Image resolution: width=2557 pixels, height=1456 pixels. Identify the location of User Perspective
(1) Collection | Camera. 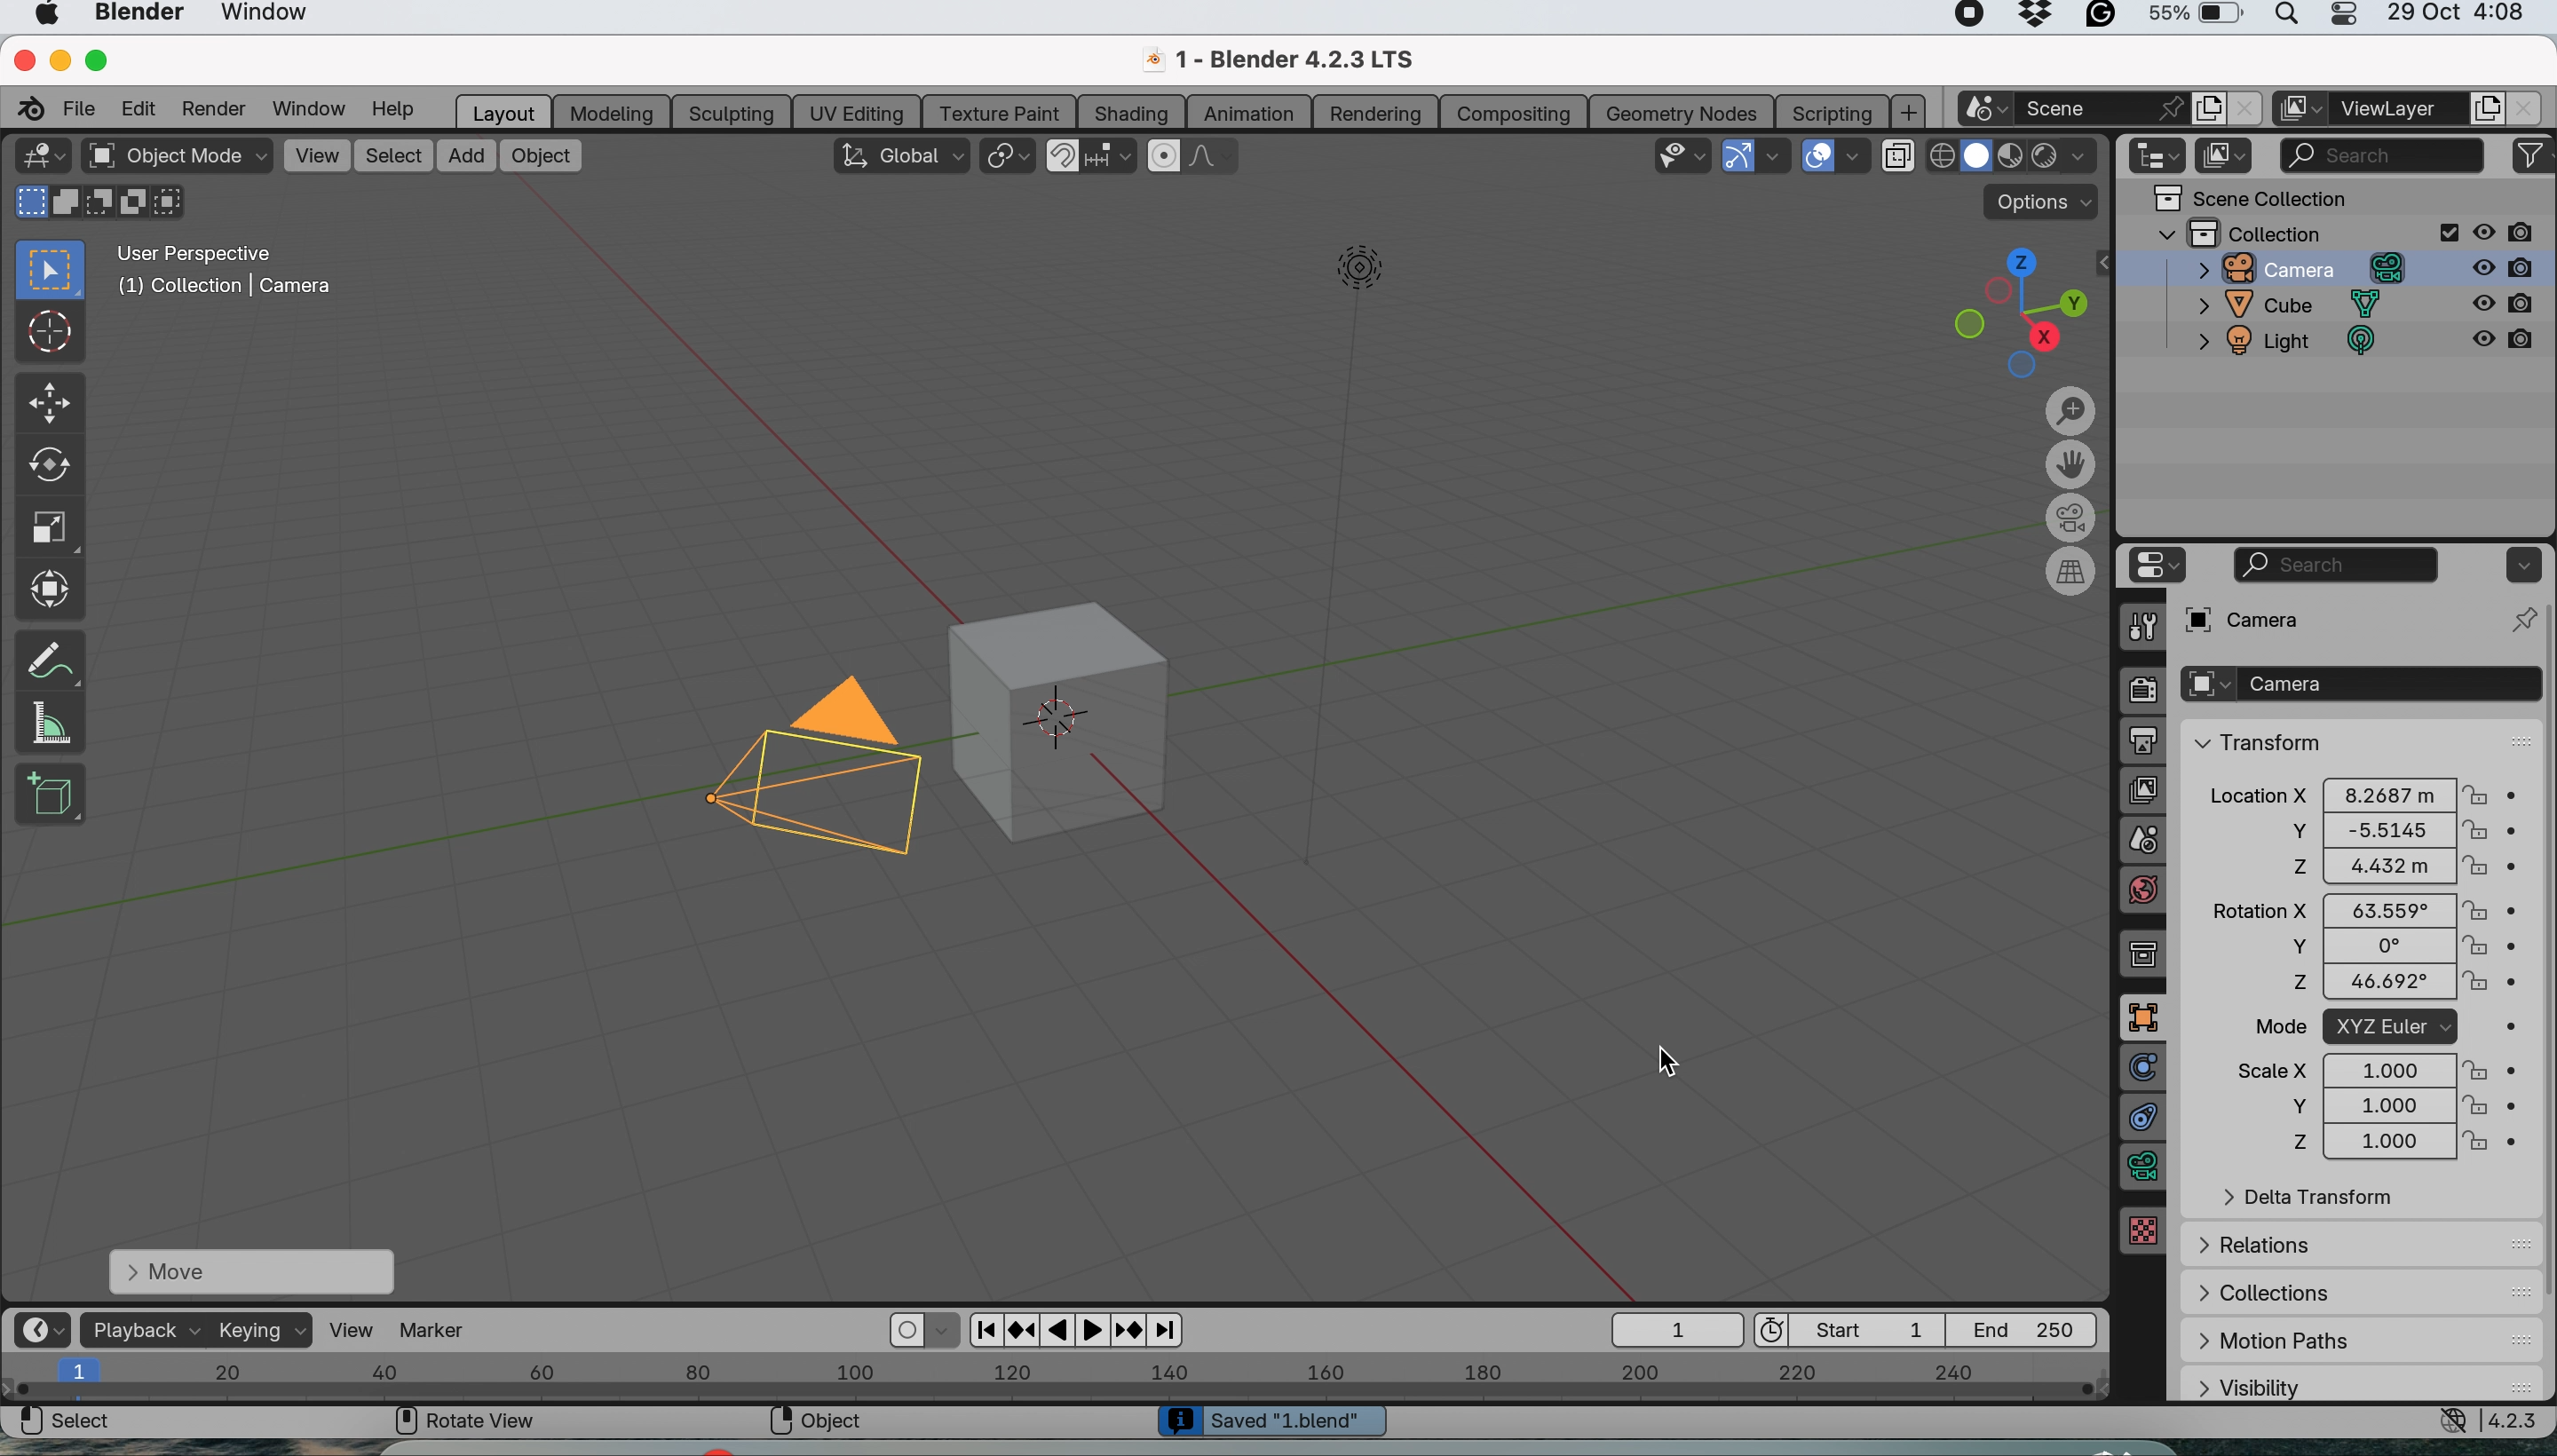
(235, 276).